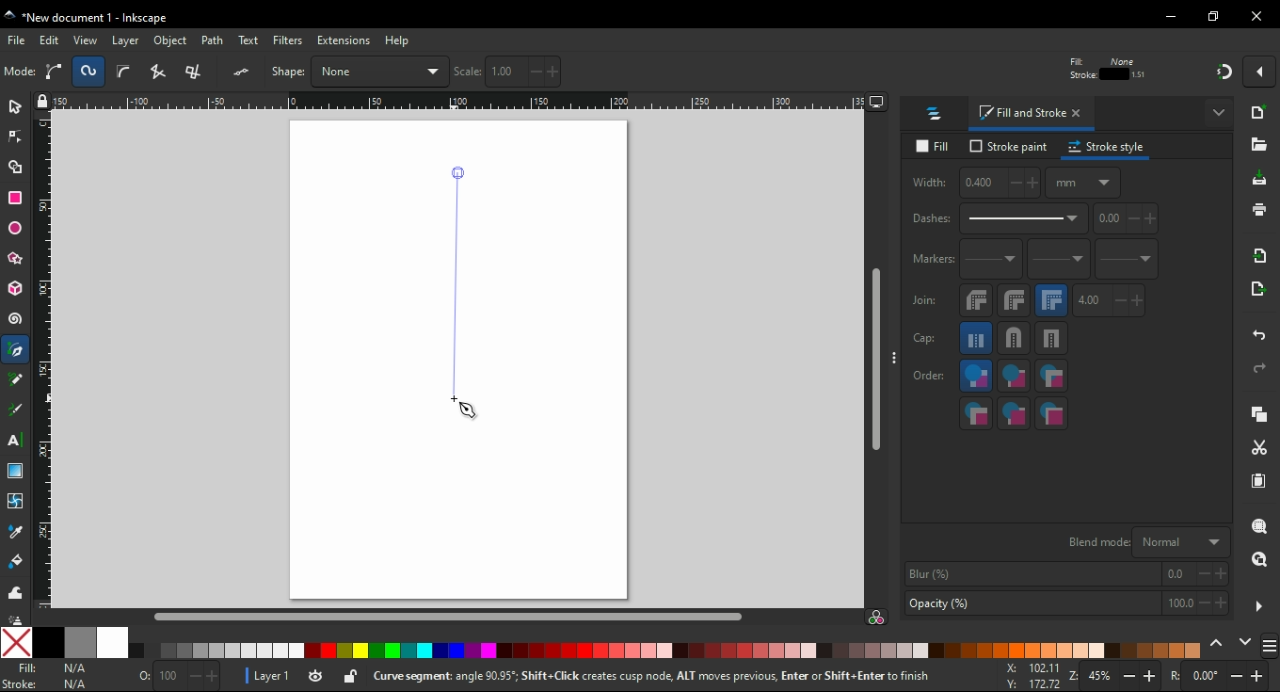  Describe the element at coordinates (397, 40) in the screenshot. I see `help` at that location.